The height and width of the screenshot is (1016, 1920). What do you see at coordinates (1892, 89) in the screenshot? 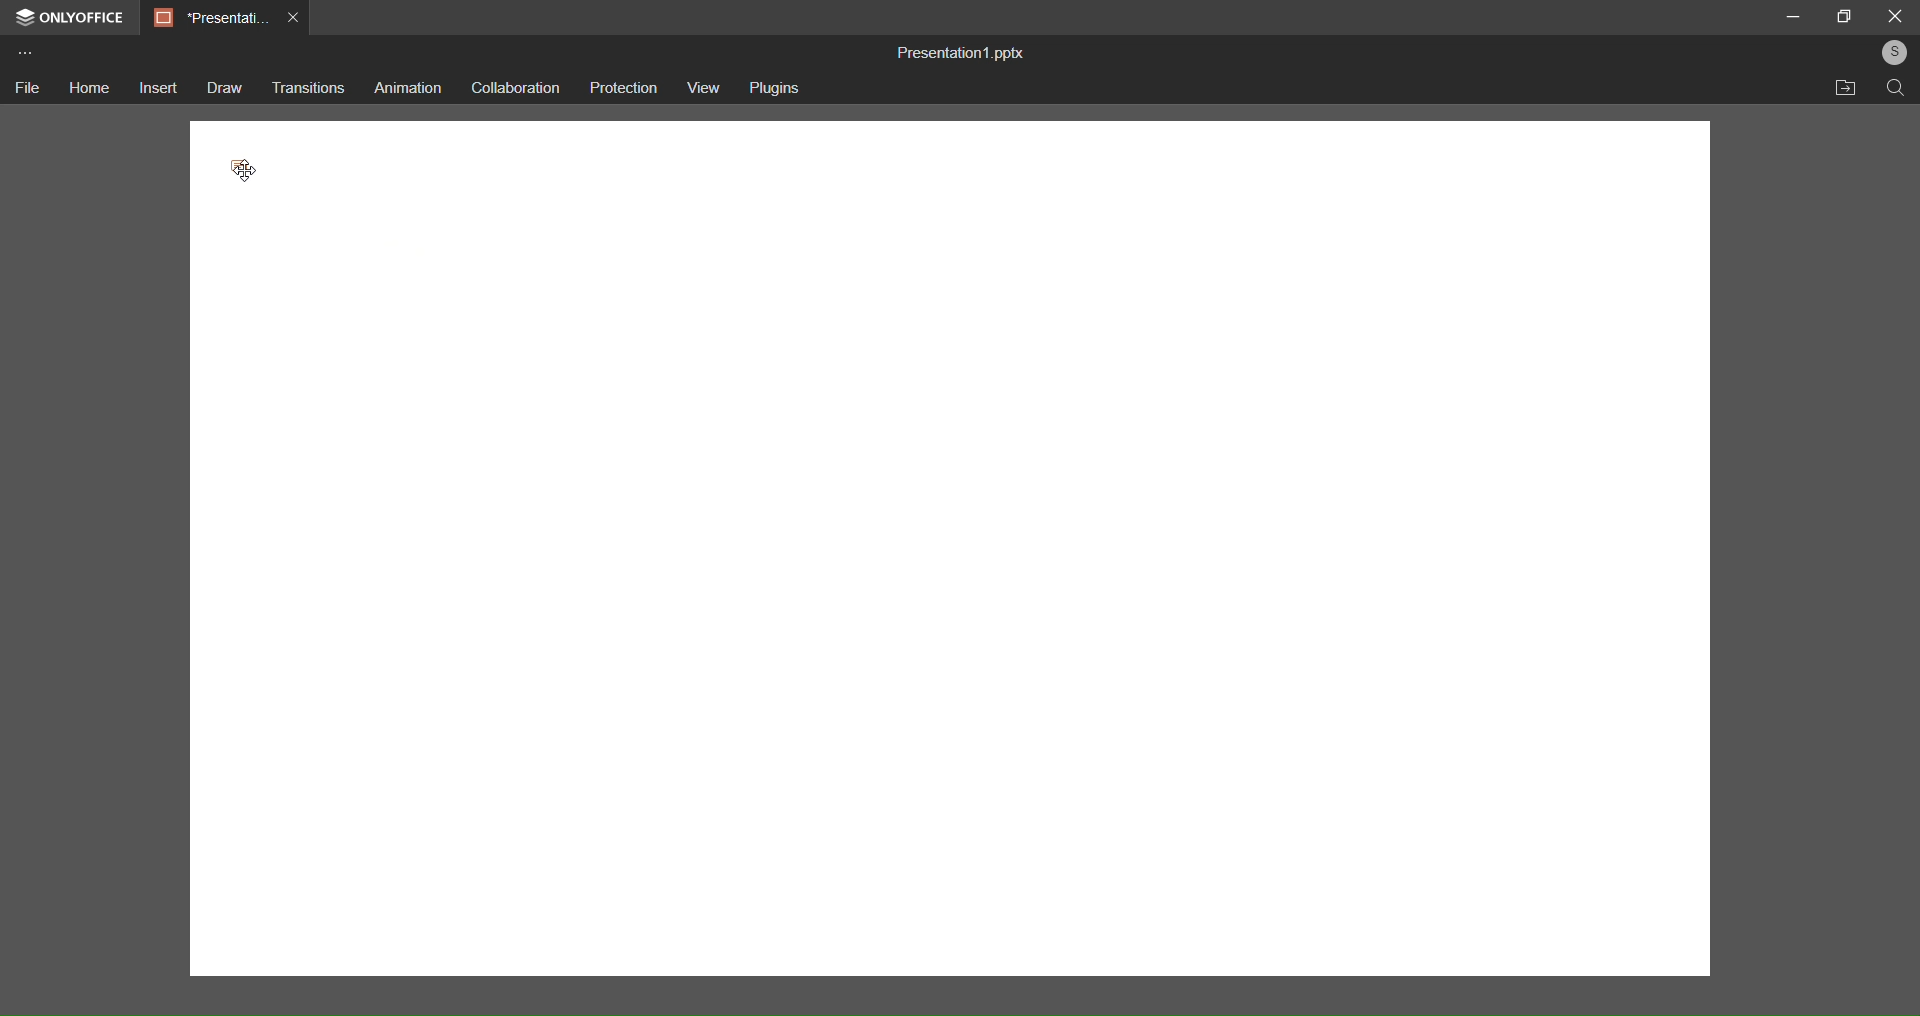
I see `search` at bounding box center [1892, 89].